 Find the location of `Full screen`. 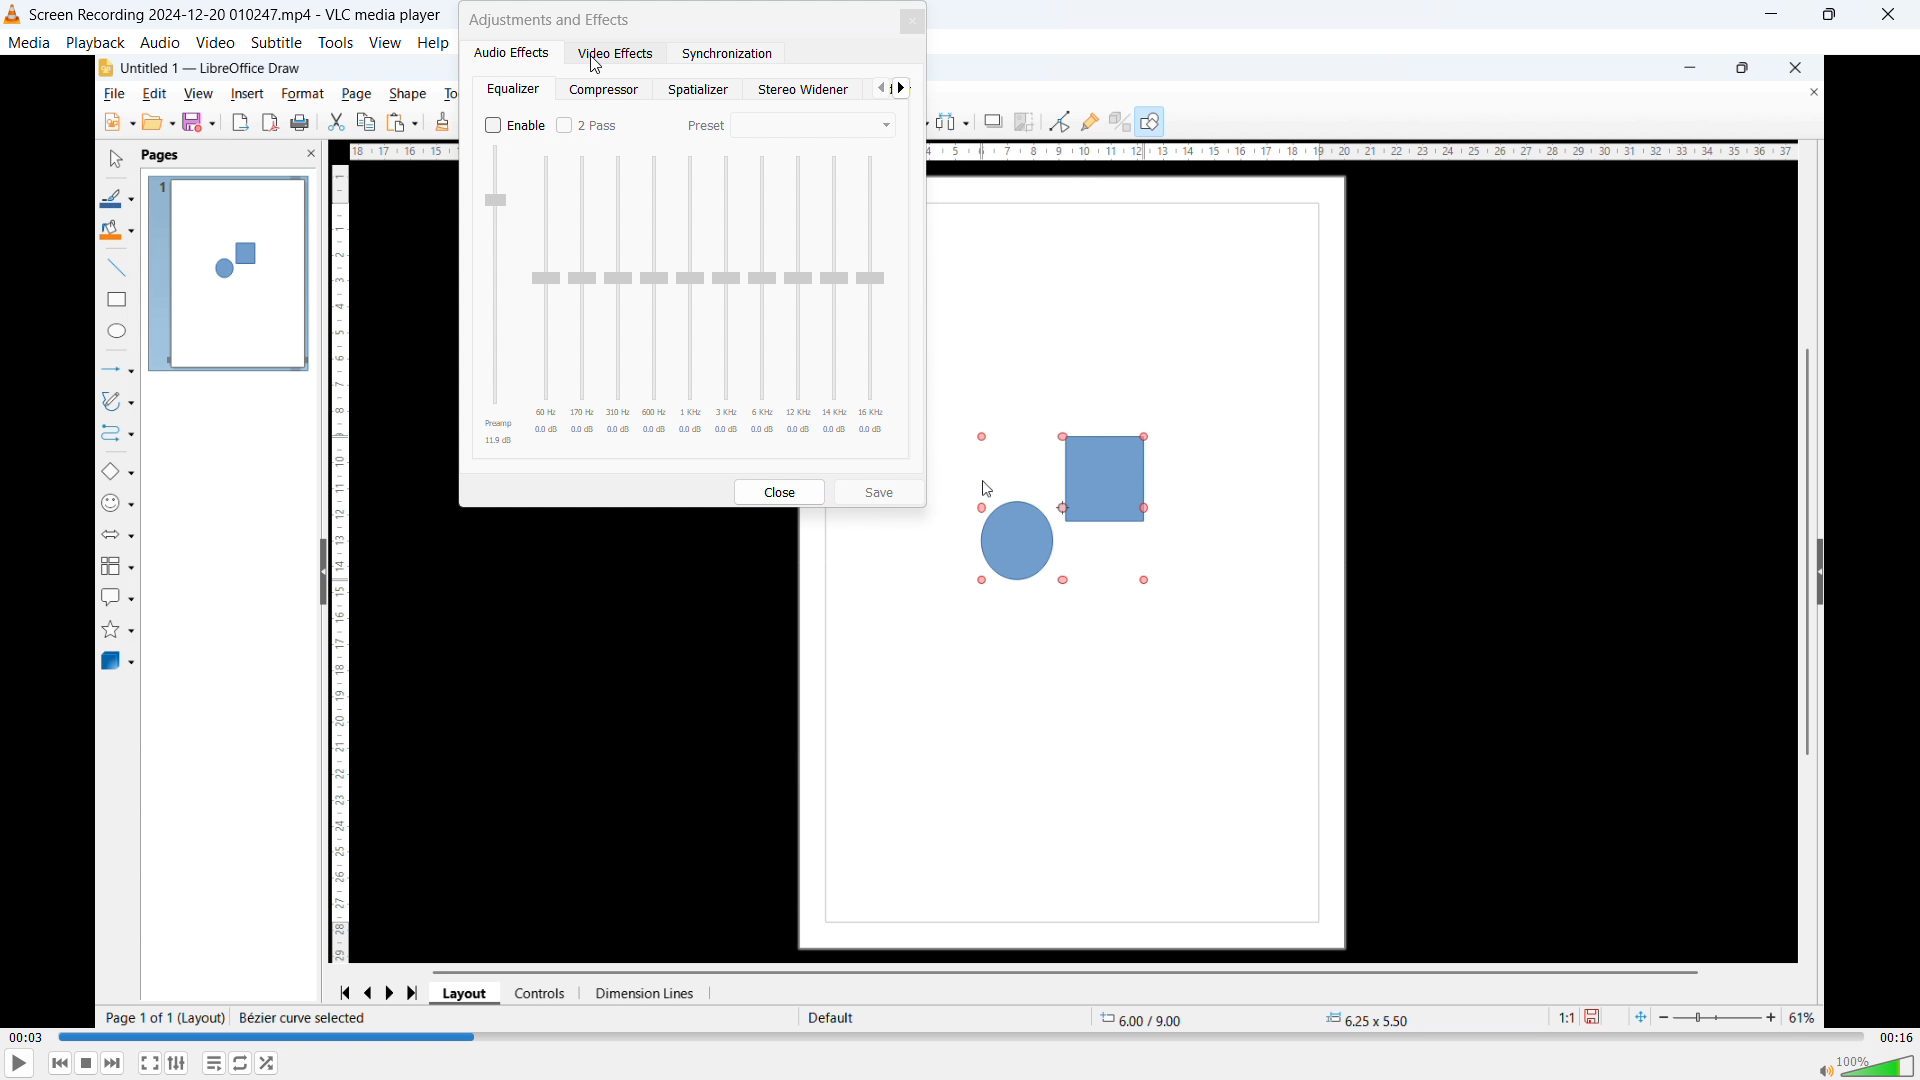

Full screen is located at coordinates (150, 1063).